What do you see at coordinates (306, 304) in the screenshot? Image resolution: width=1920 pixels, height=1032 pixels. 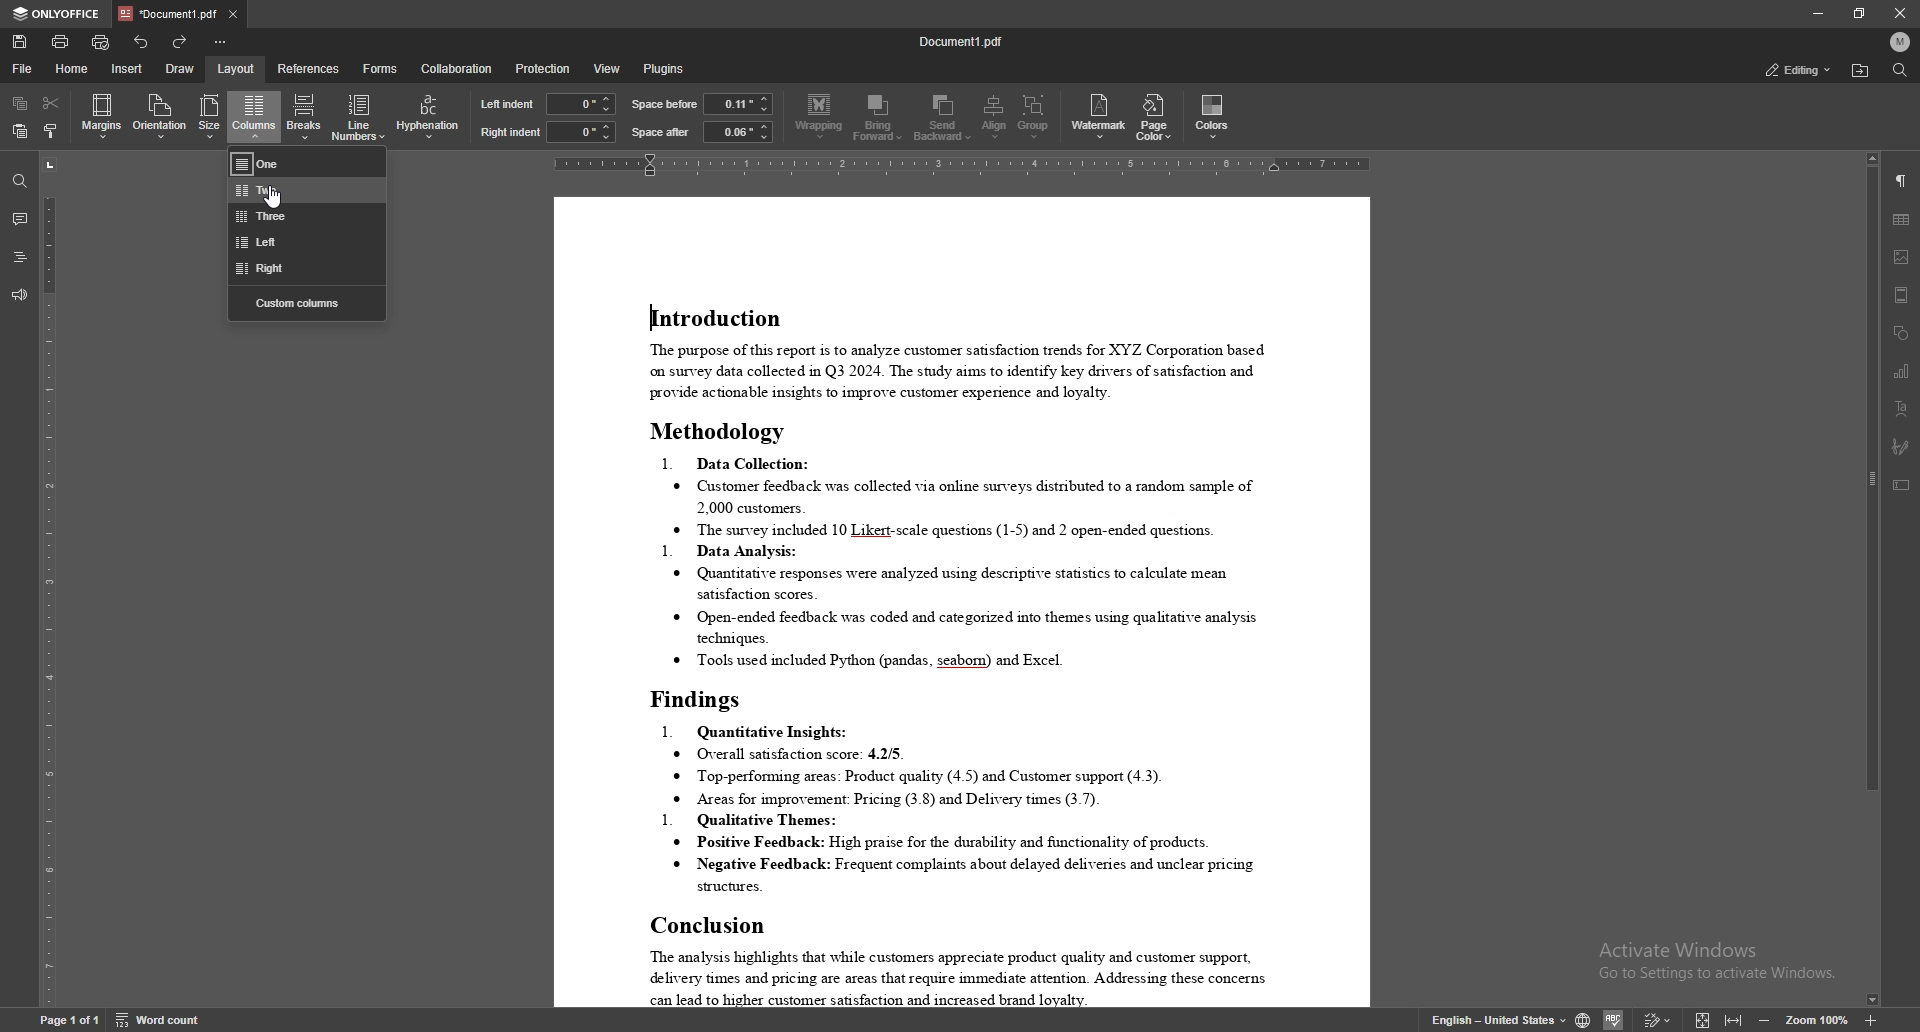 I see `custom columns` at bounding box center [306, 304].